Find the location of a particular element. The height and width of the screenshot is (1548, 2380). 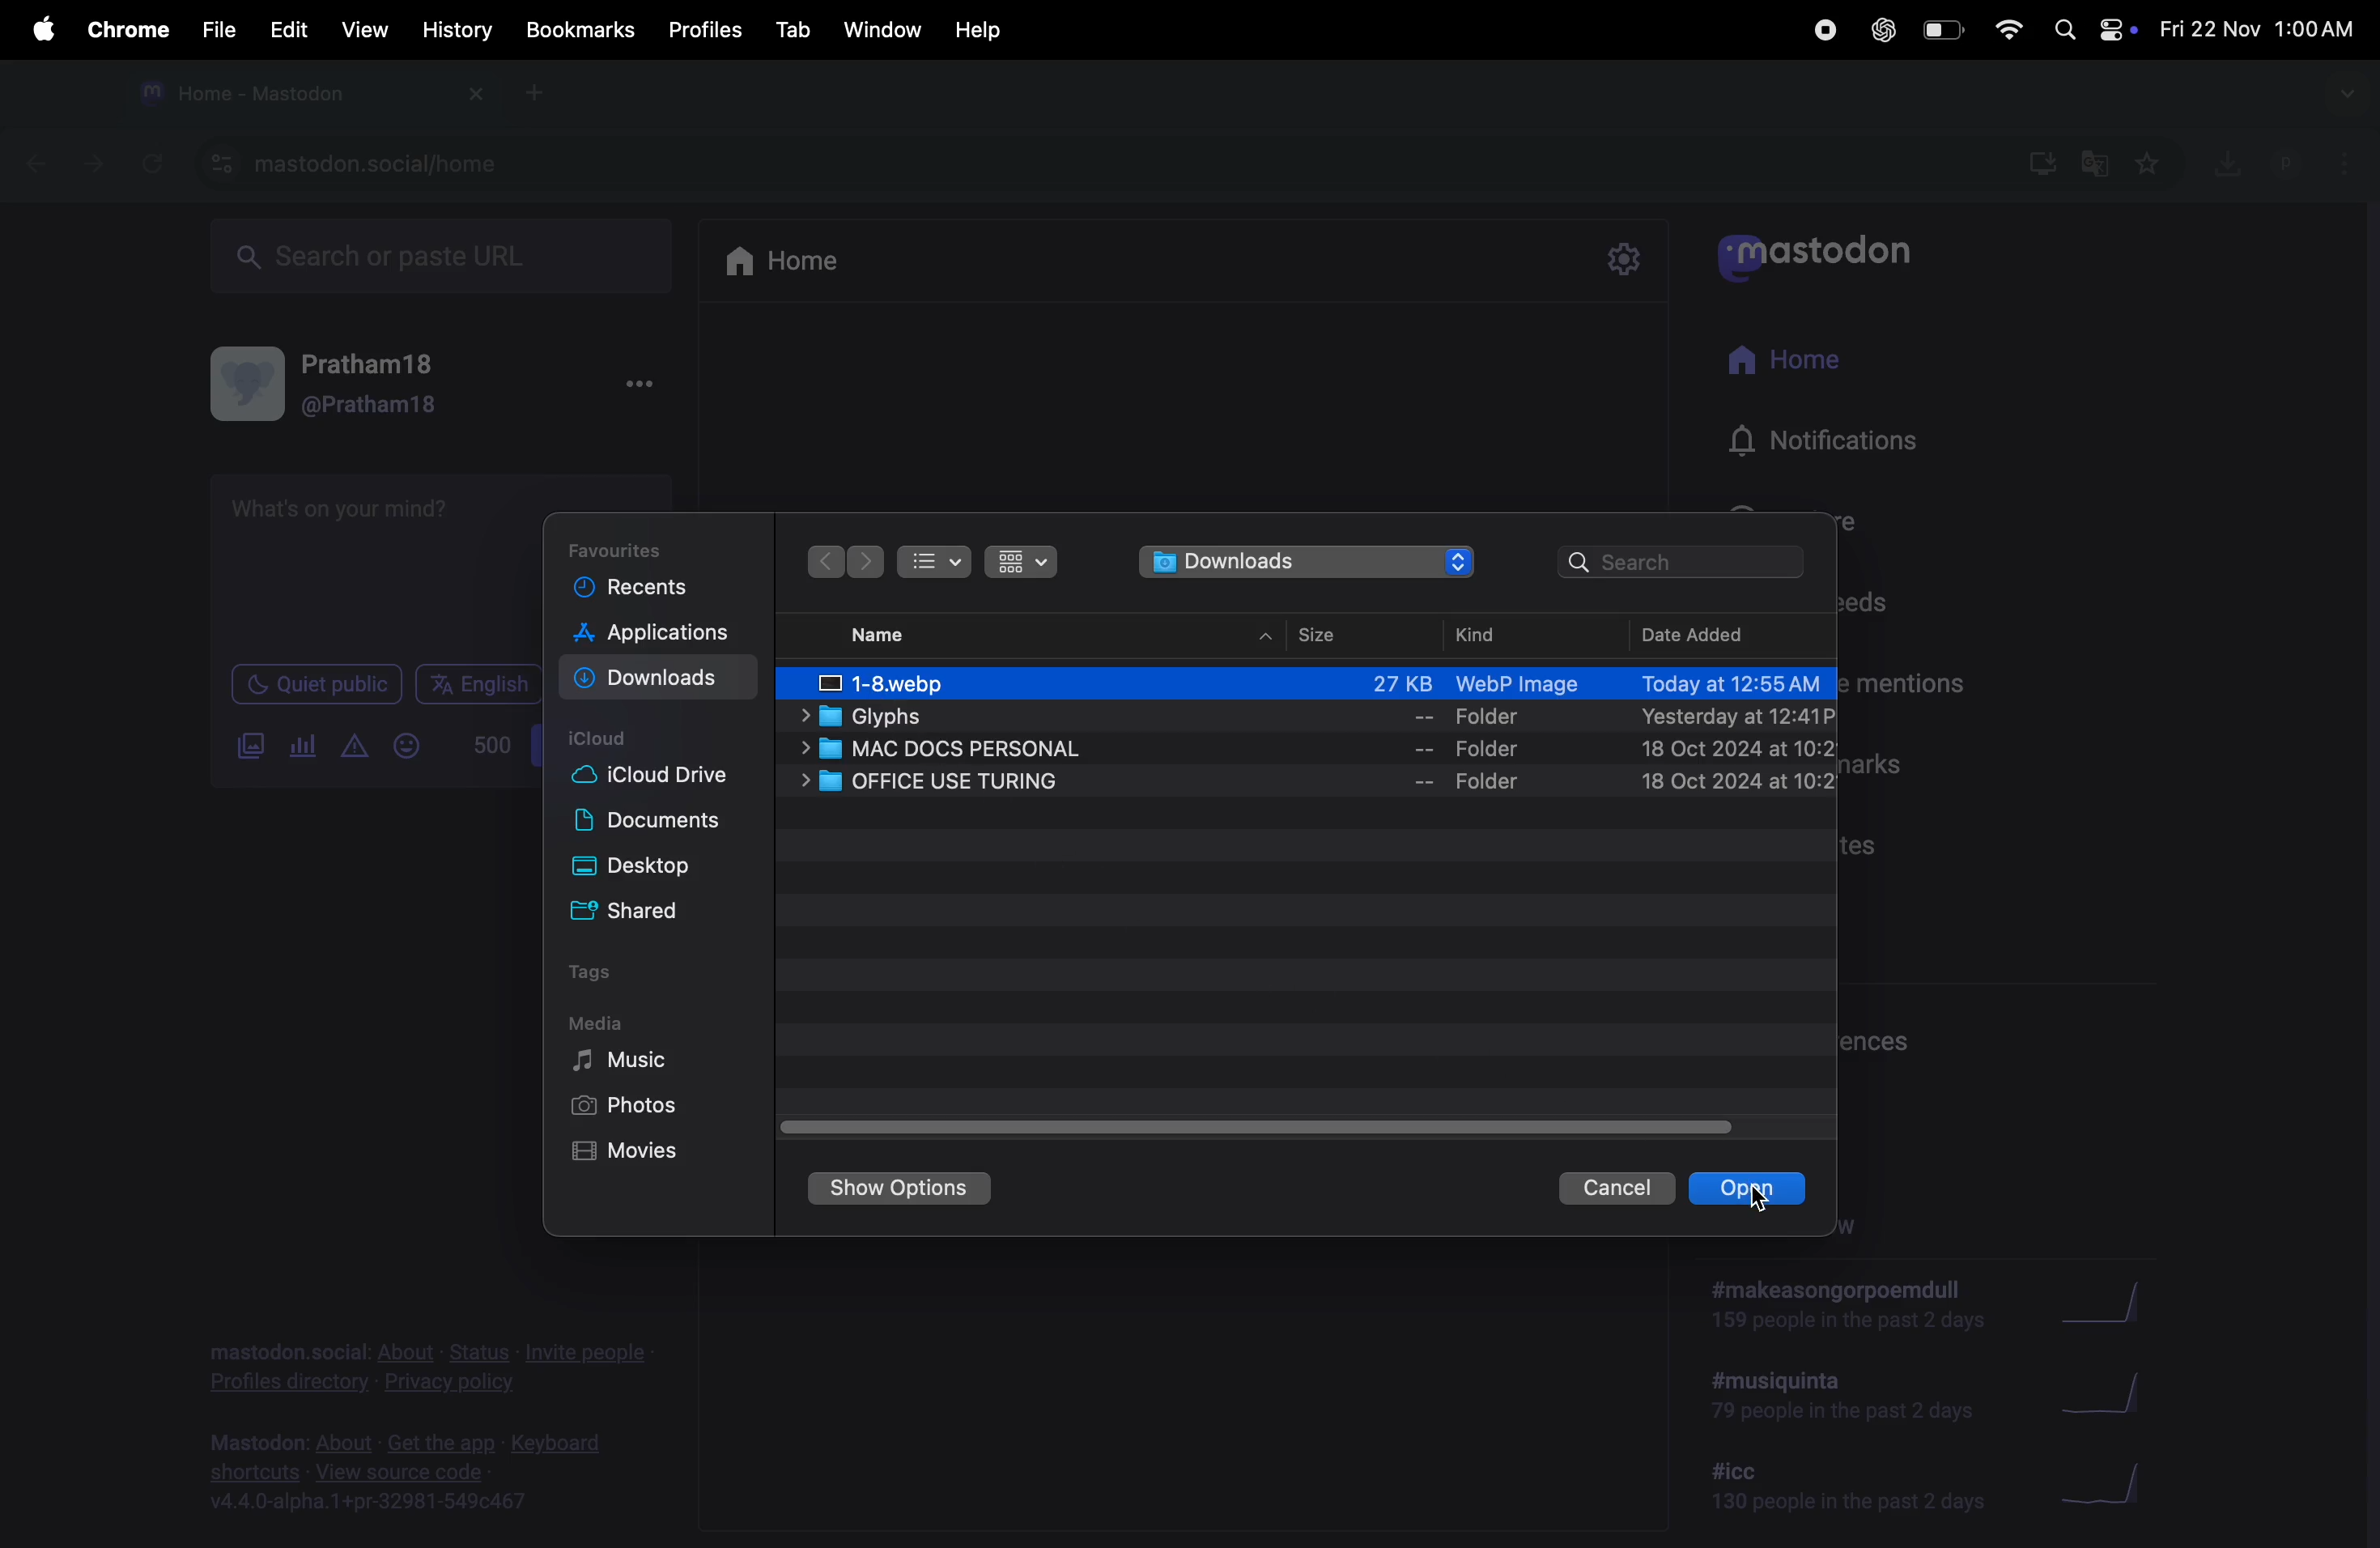

downloads is located at coordinates (659, 681).